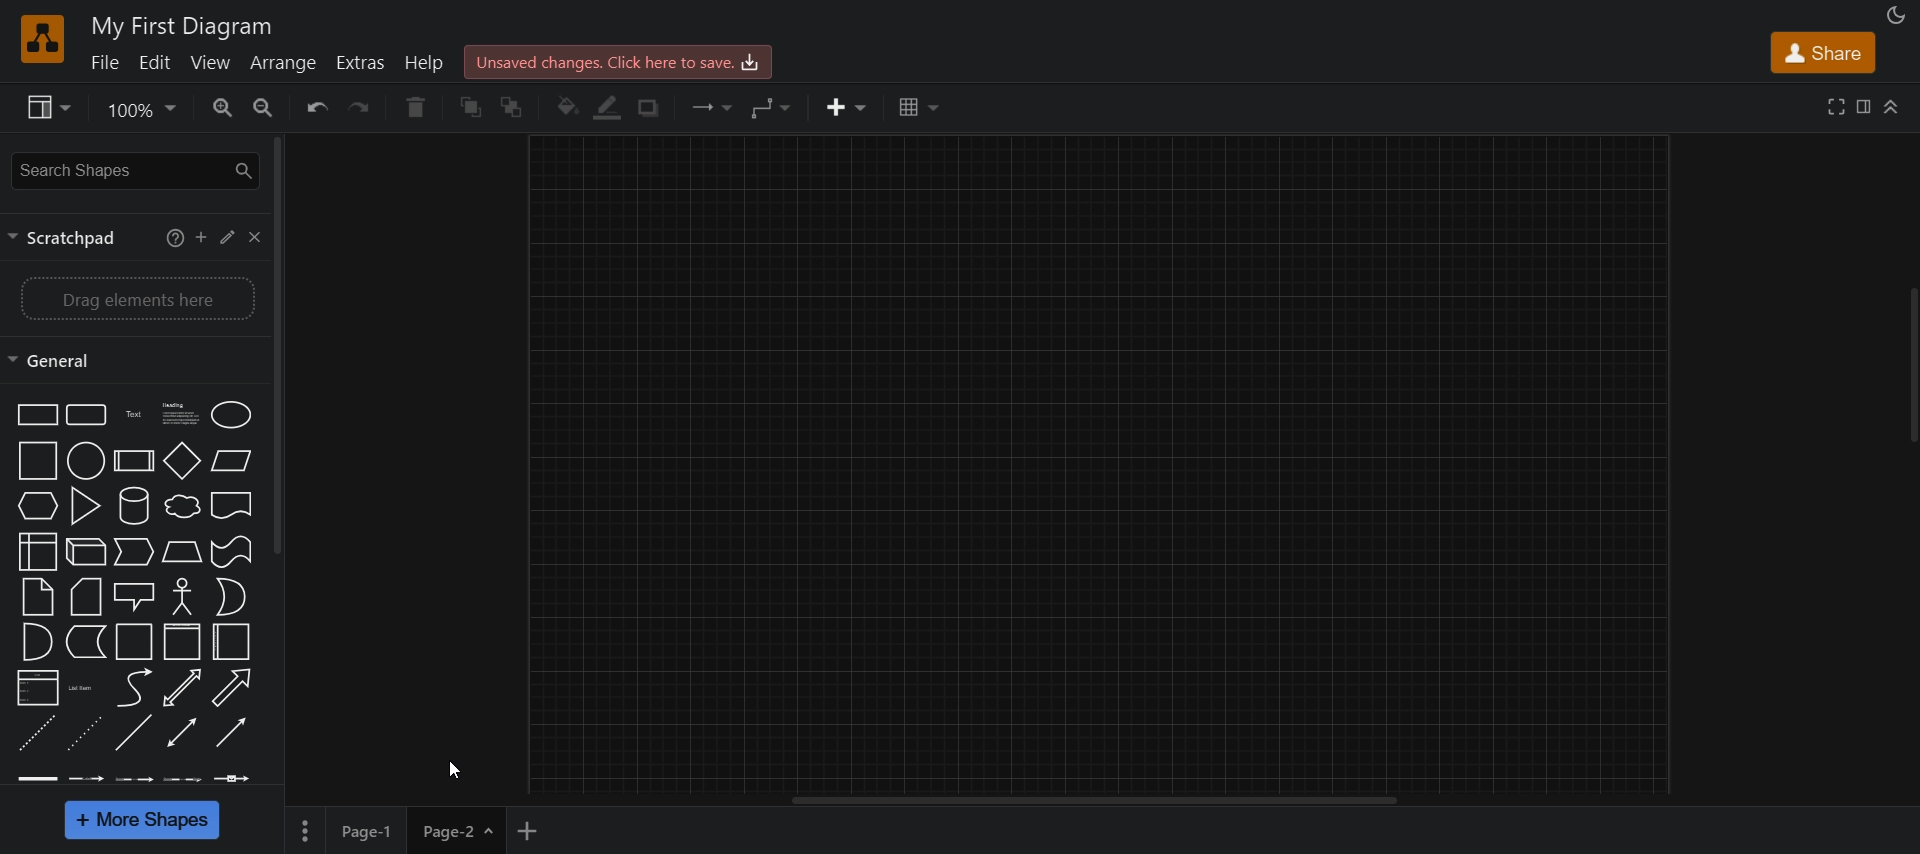  Describe the element at coordinates (262, 236) in the screenshot. I see `close` at that location.